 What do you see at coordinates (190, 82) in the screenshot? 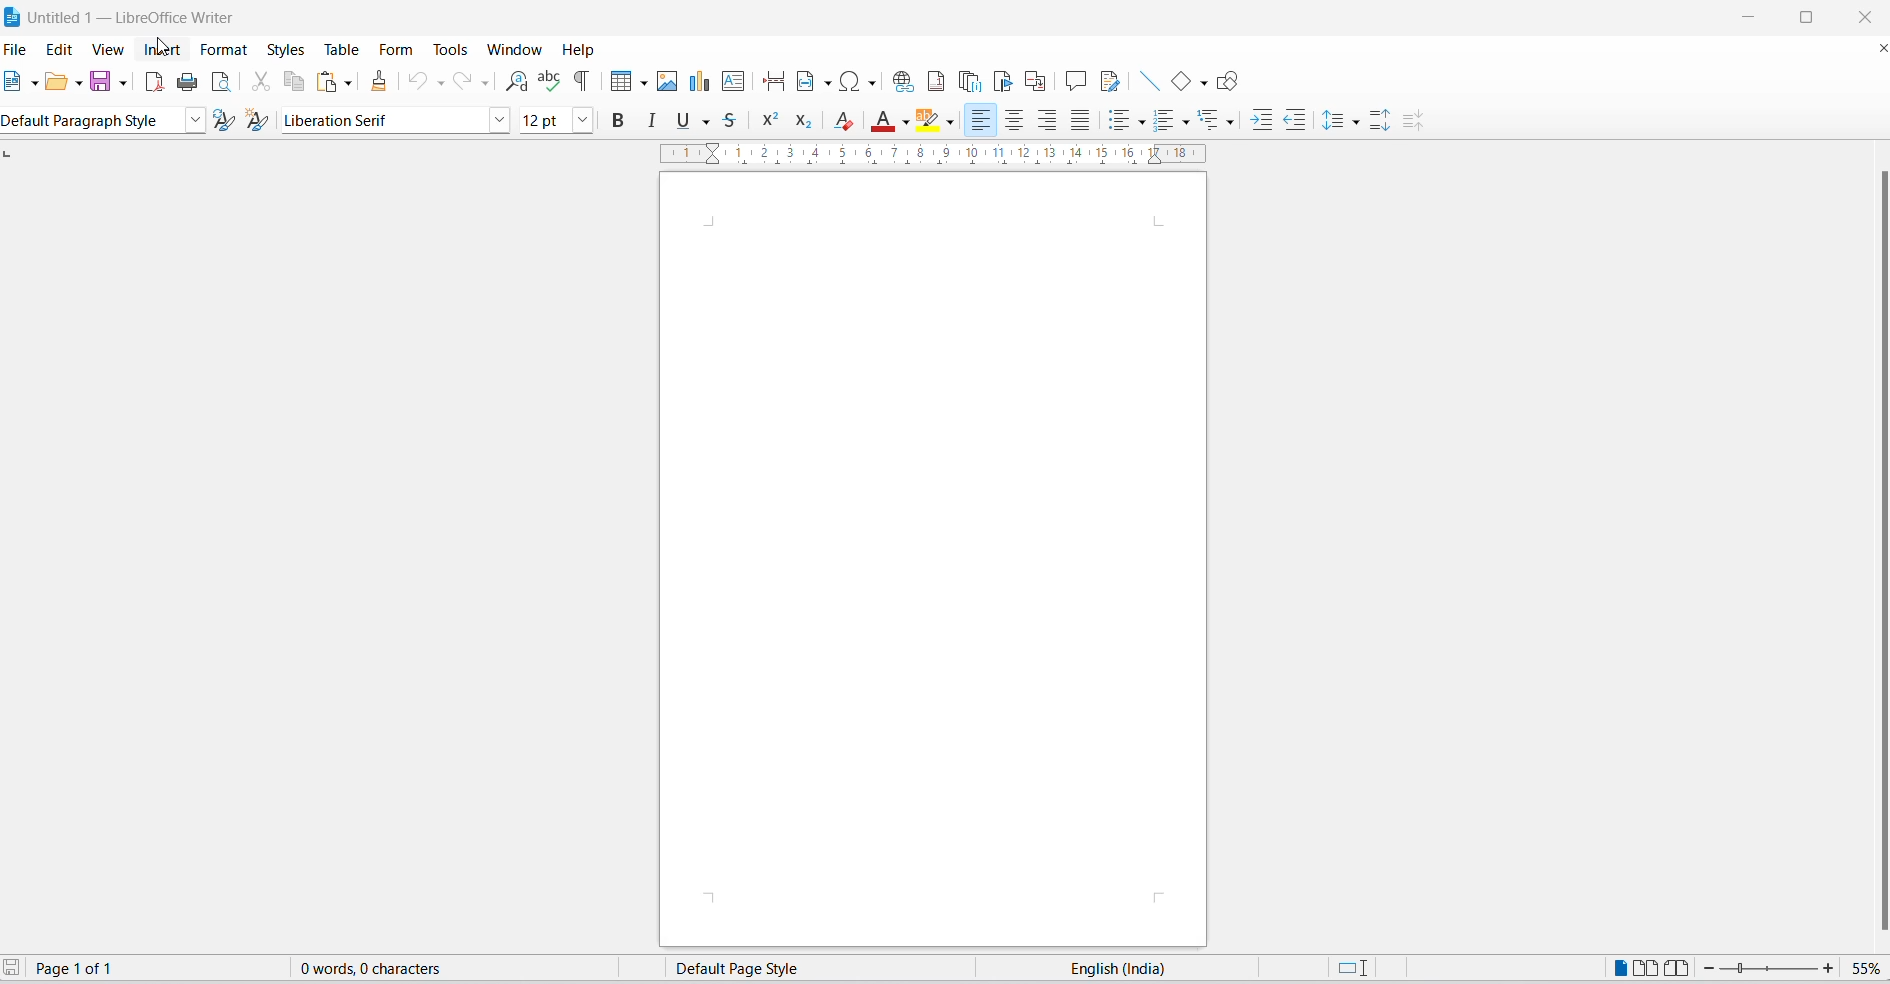
I see `print` at bounding box center [190, 82].